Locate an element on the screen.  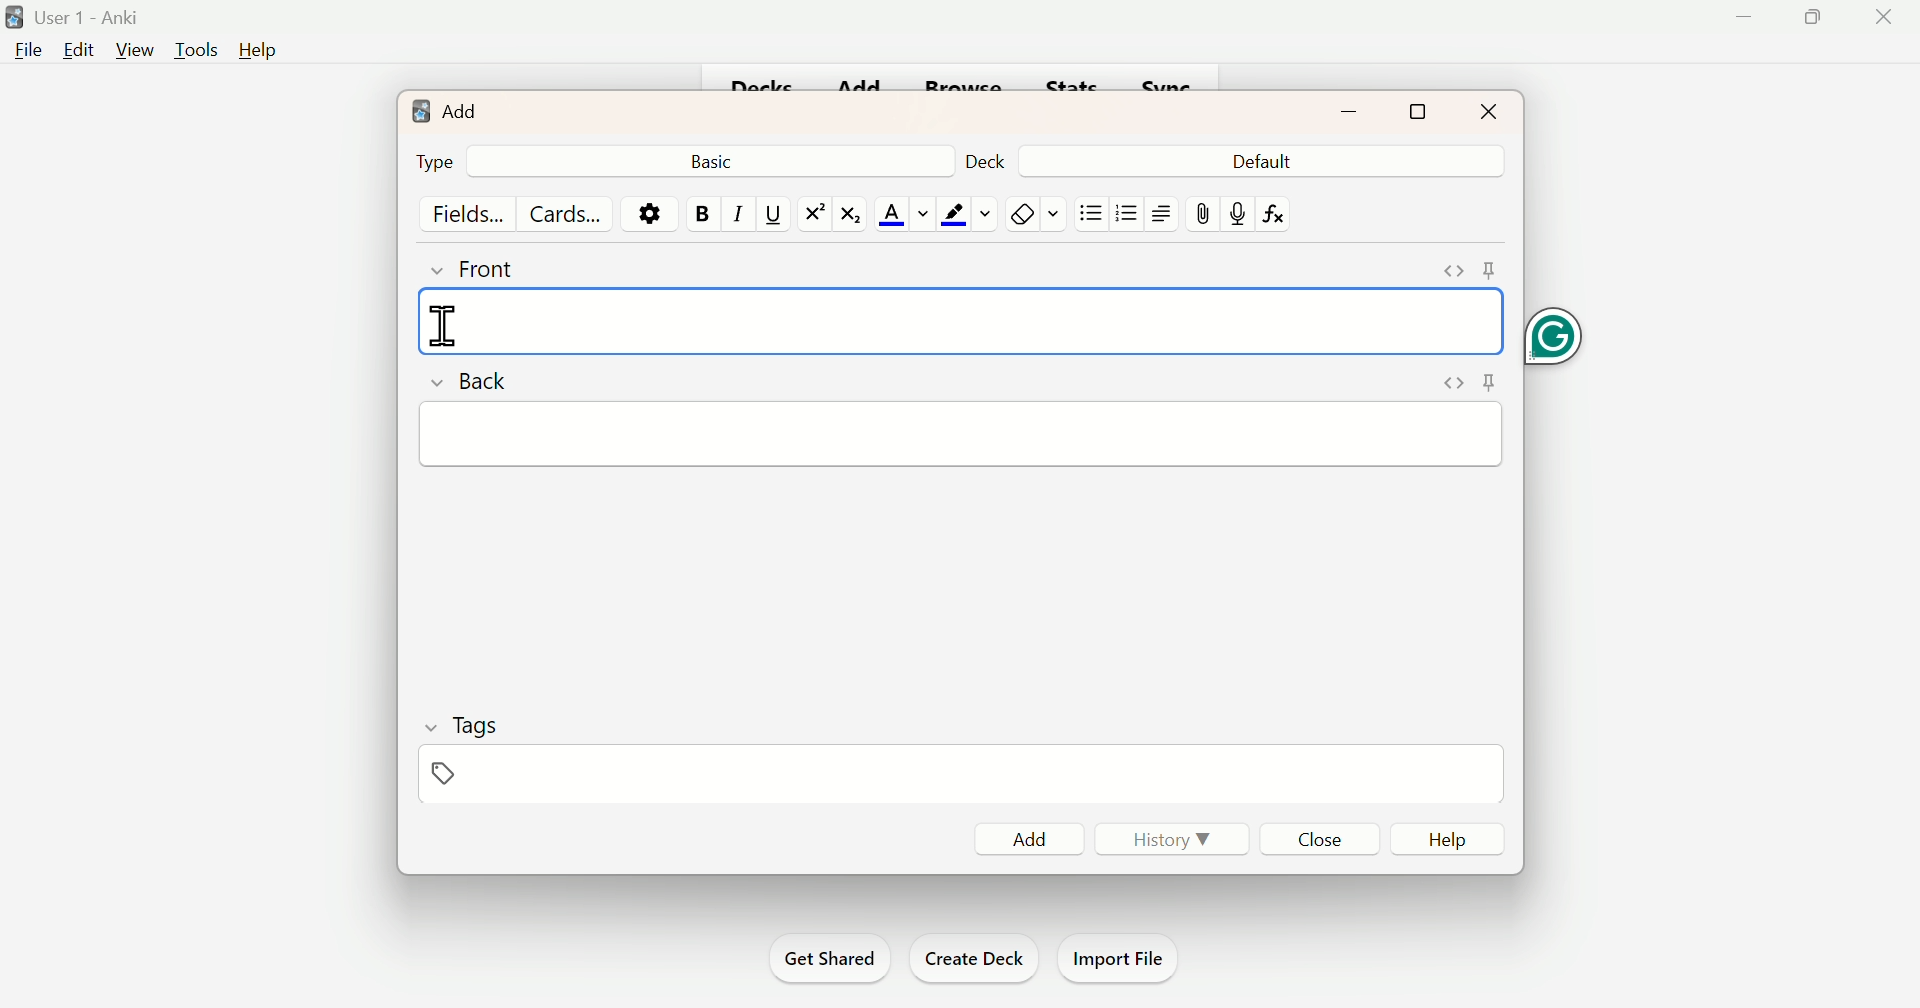
text cursor is located at coordinates (451, 328).